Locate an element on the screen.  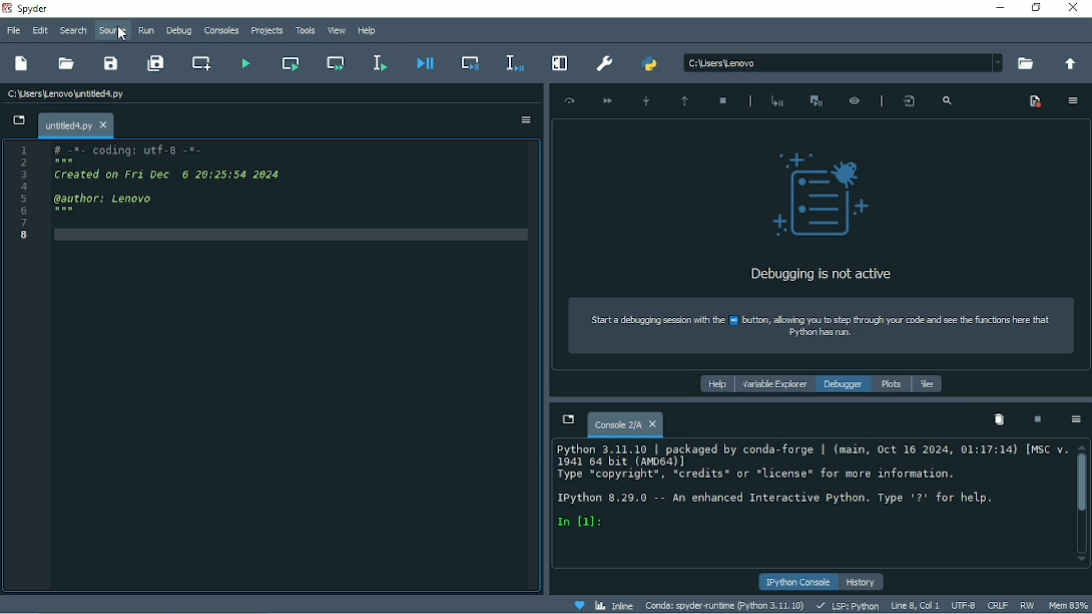
Remove all variables from namespace is located at coordinates (995, 420).